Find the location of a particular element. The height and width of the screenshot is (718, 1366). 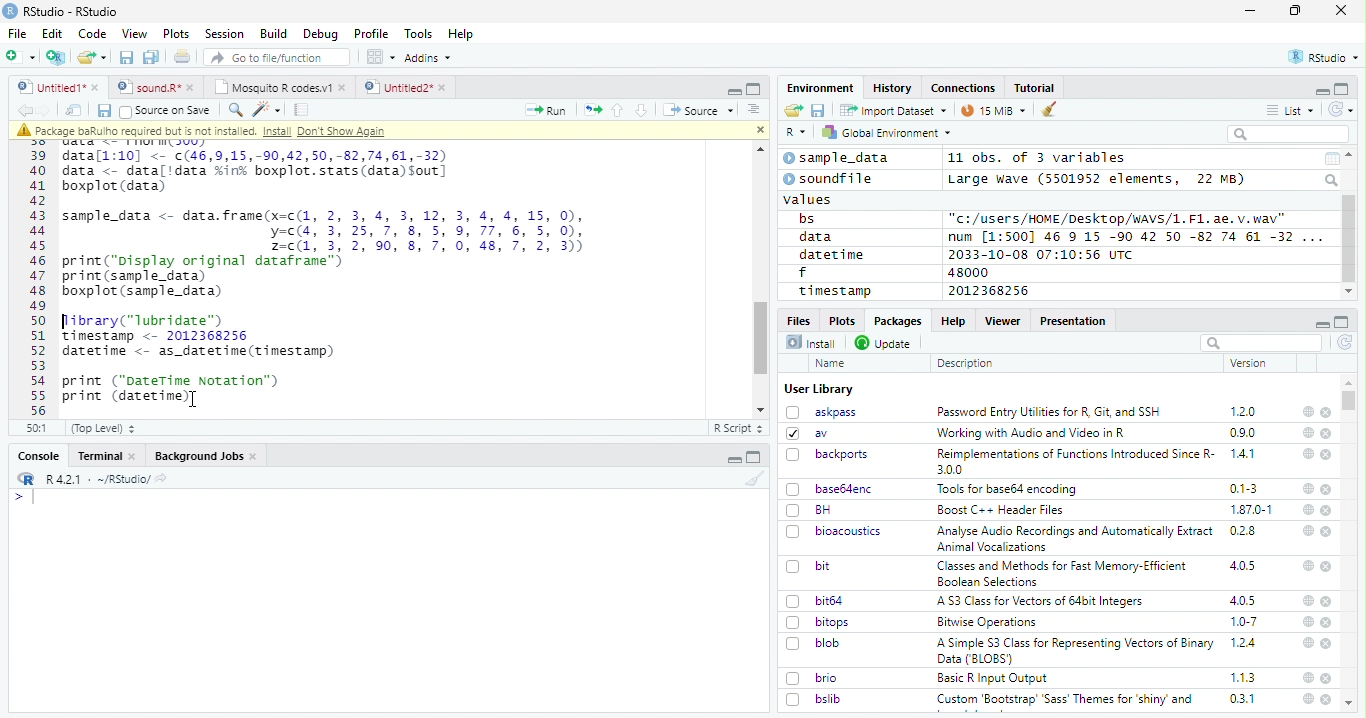

full screen is located at coordinates (1342, 89).